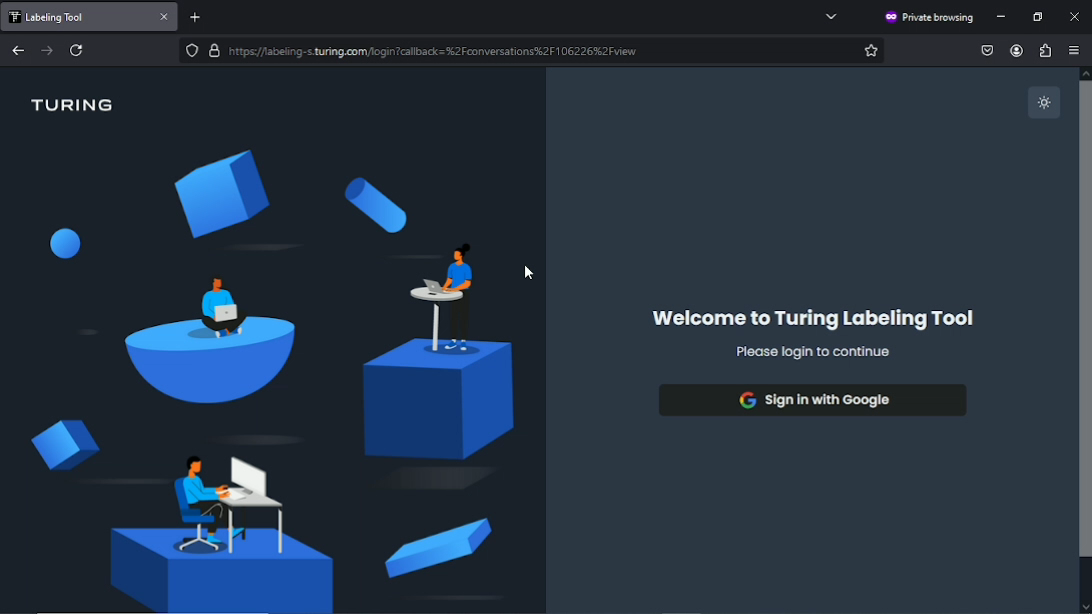 This screenshot has height=614, width=1092. What do you see at coordinates (432, 50) in the screenshot?
I see `https://labeling-s.turing.com/login?callback=%2Fconversations%2F106226%2Dview` at bounding box center [432, 50].